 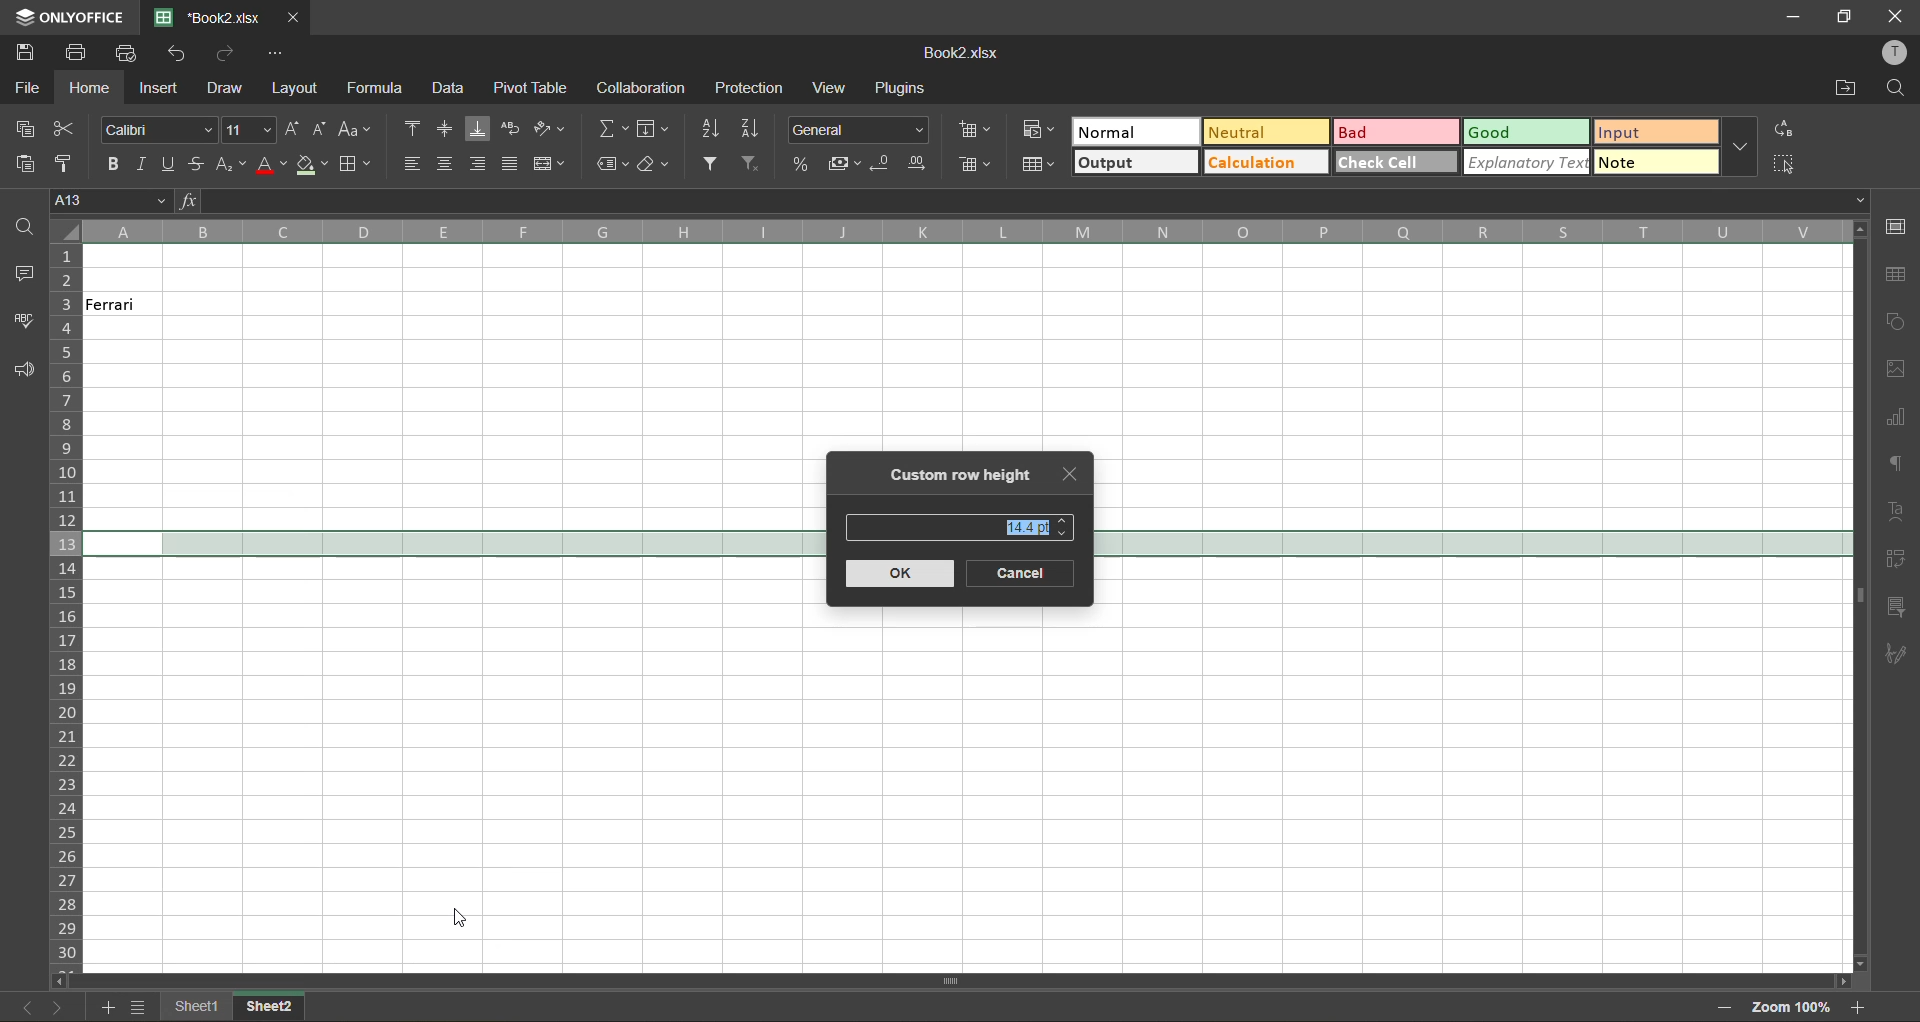 What do you see at coordinates (960, 232) in the screenshot?
I see `column names` at bounding box center [960, 232].